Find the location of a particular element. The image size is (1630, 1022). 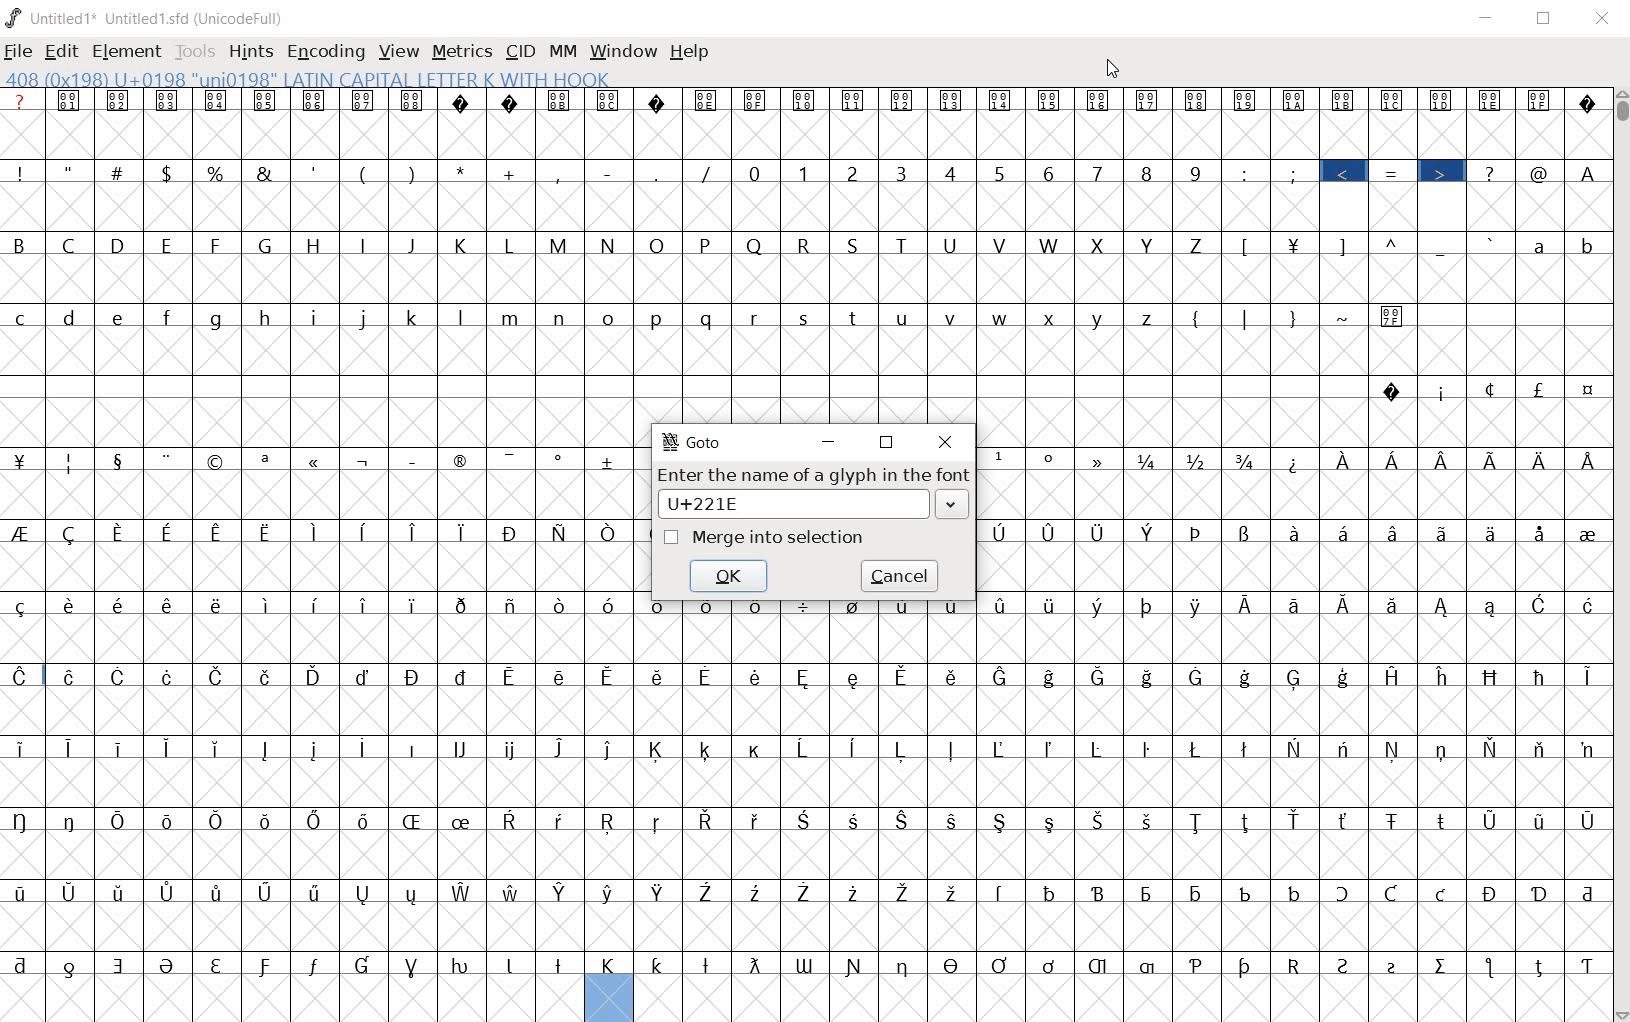

fractions is located at coordinates (1202, 459).